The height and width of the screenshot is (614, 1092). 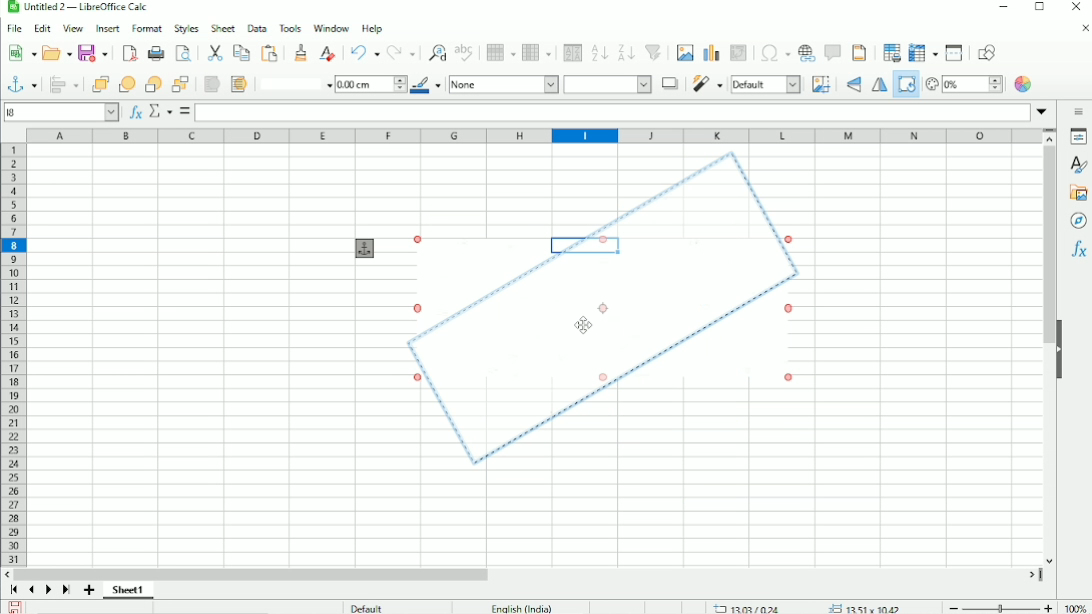 I want to click on Insert comment, so click(x=832, y=53).